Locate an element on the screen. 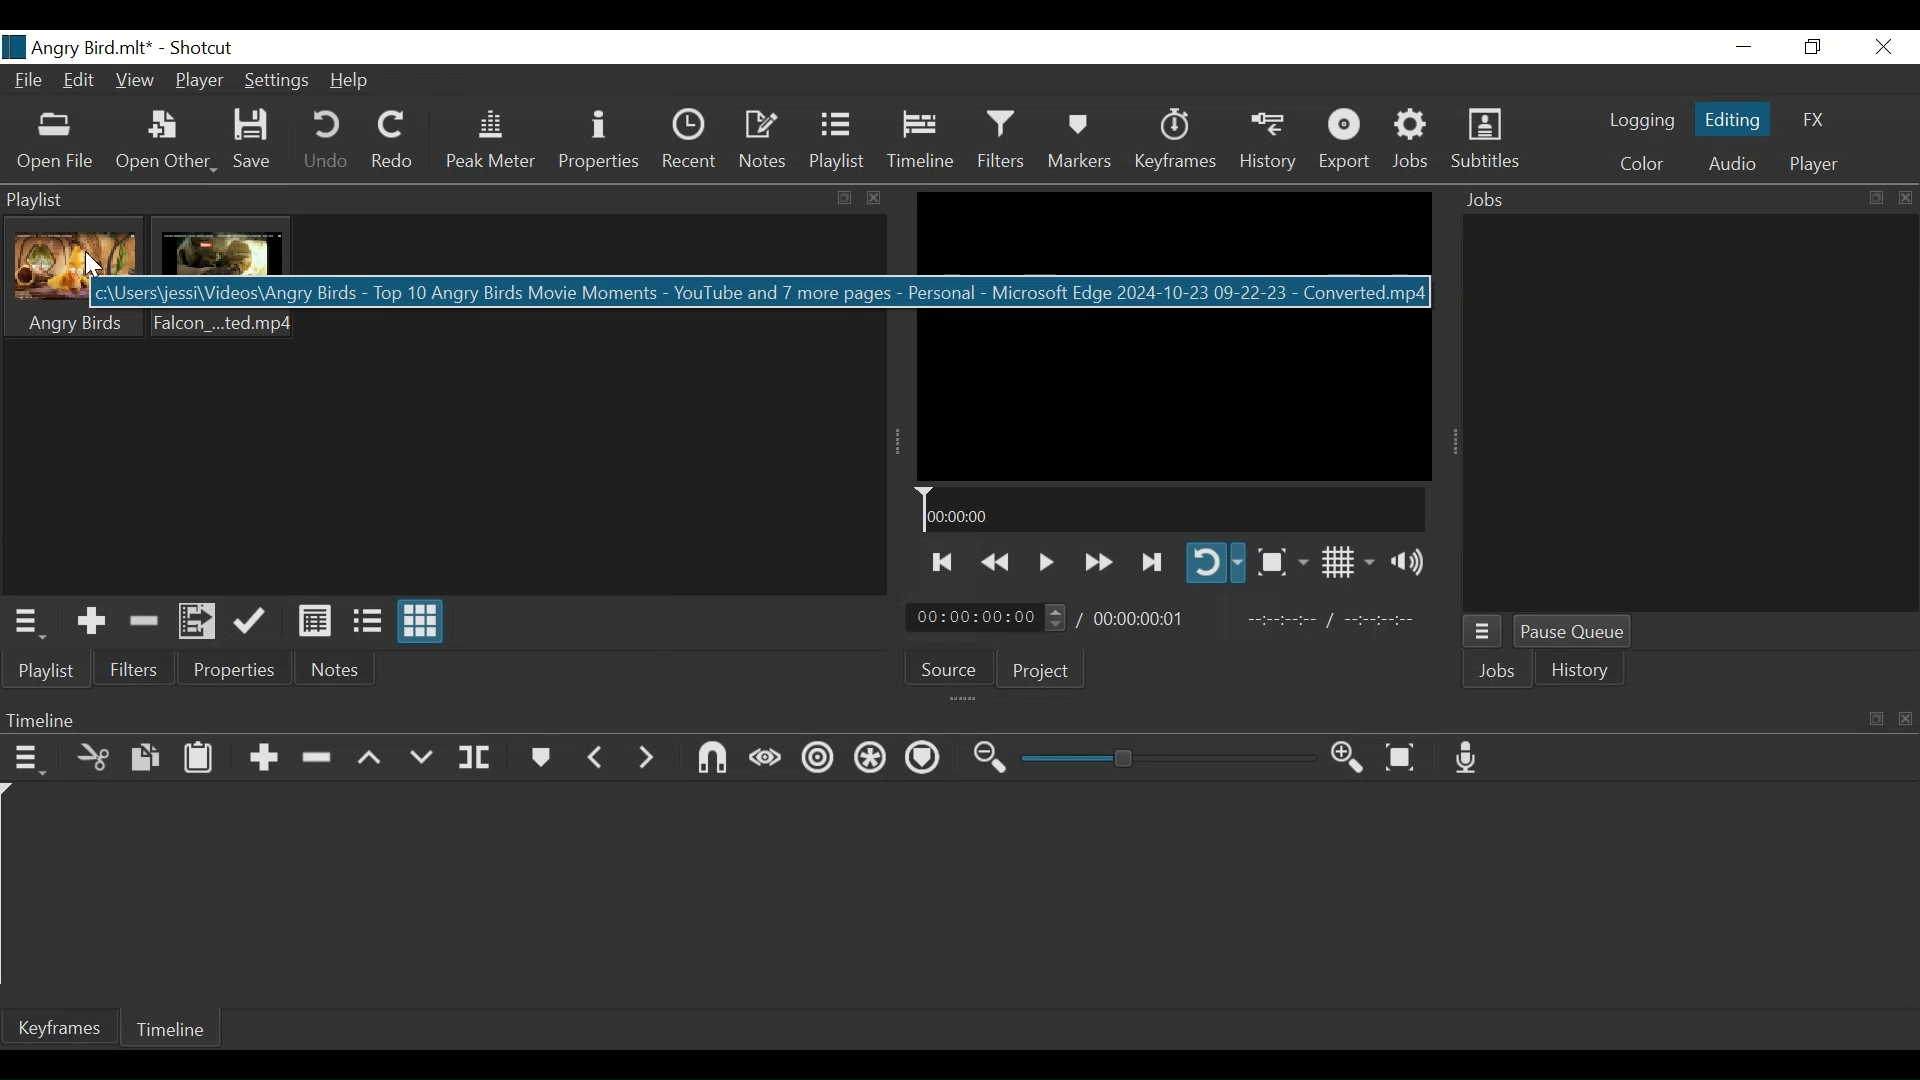 The height and width of the screenshot is (1080, 1920). Jobs is located at coordinates (1413, 142).